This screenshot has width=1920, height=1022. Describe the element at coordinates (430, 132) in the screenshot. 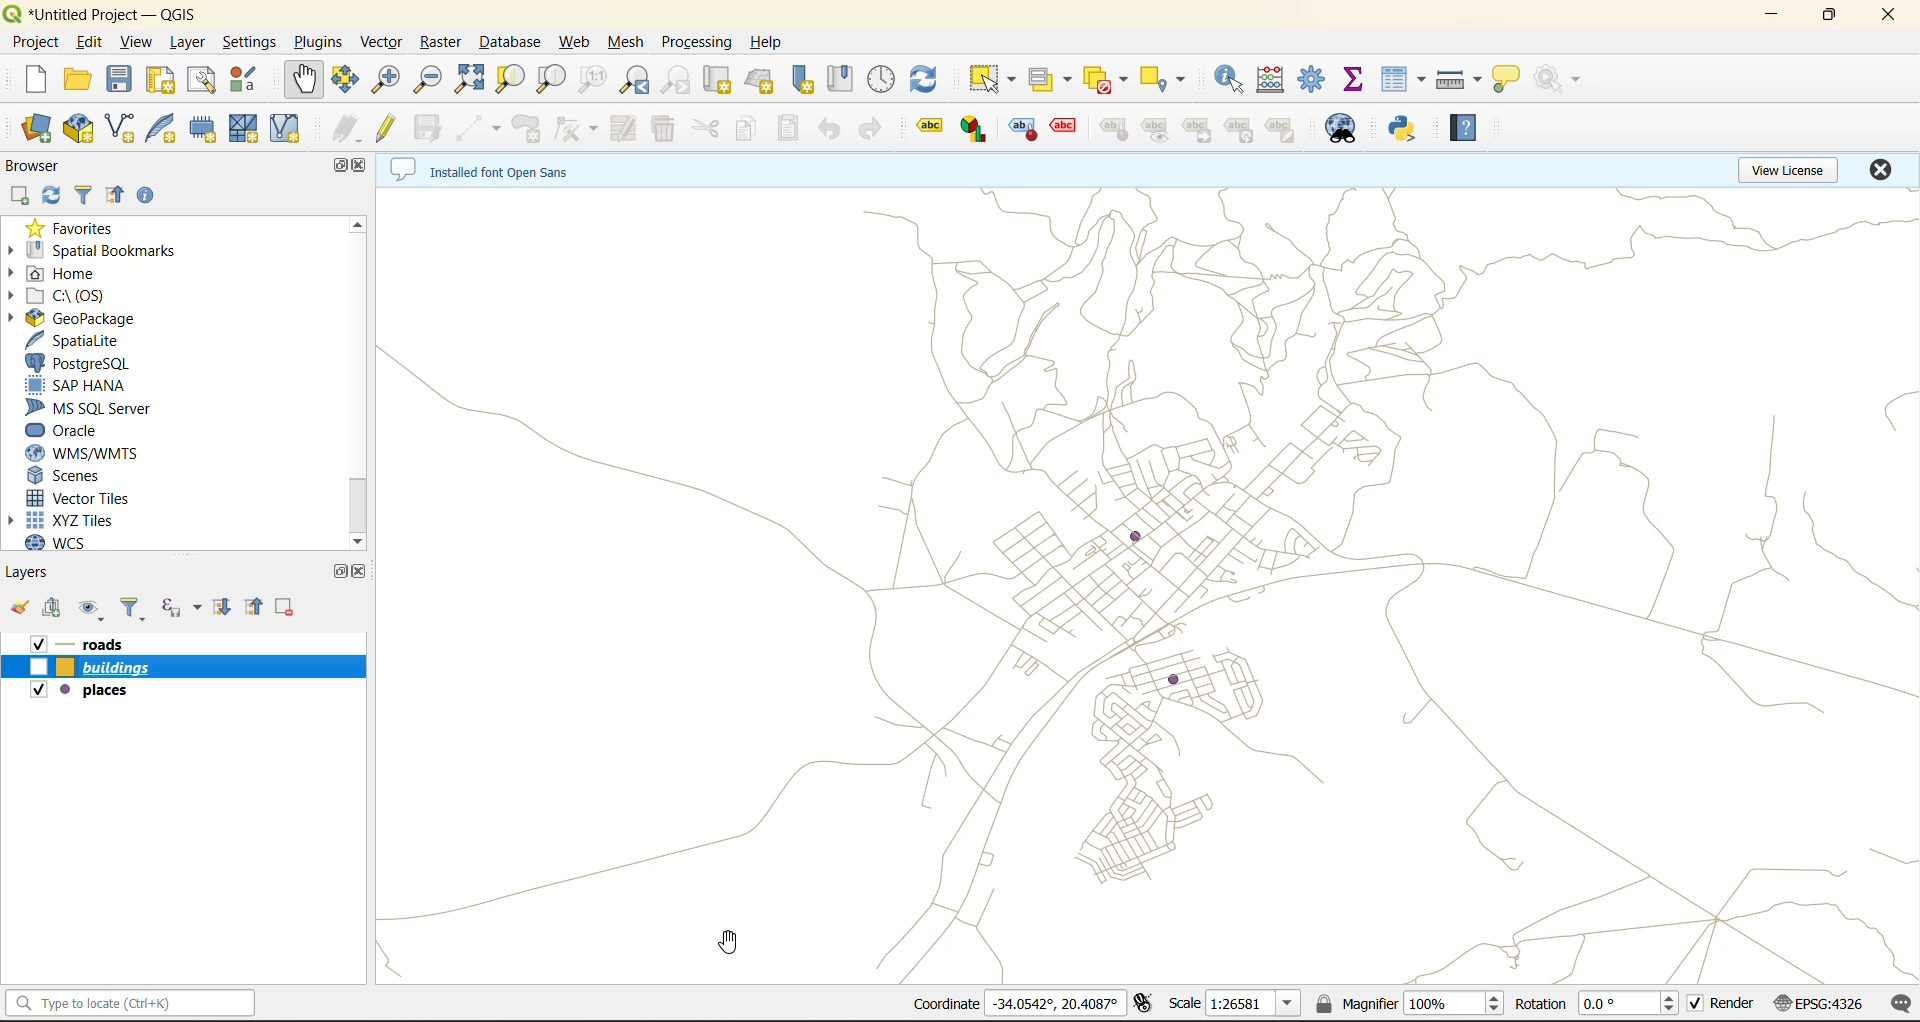

I see `save edits` at that location.